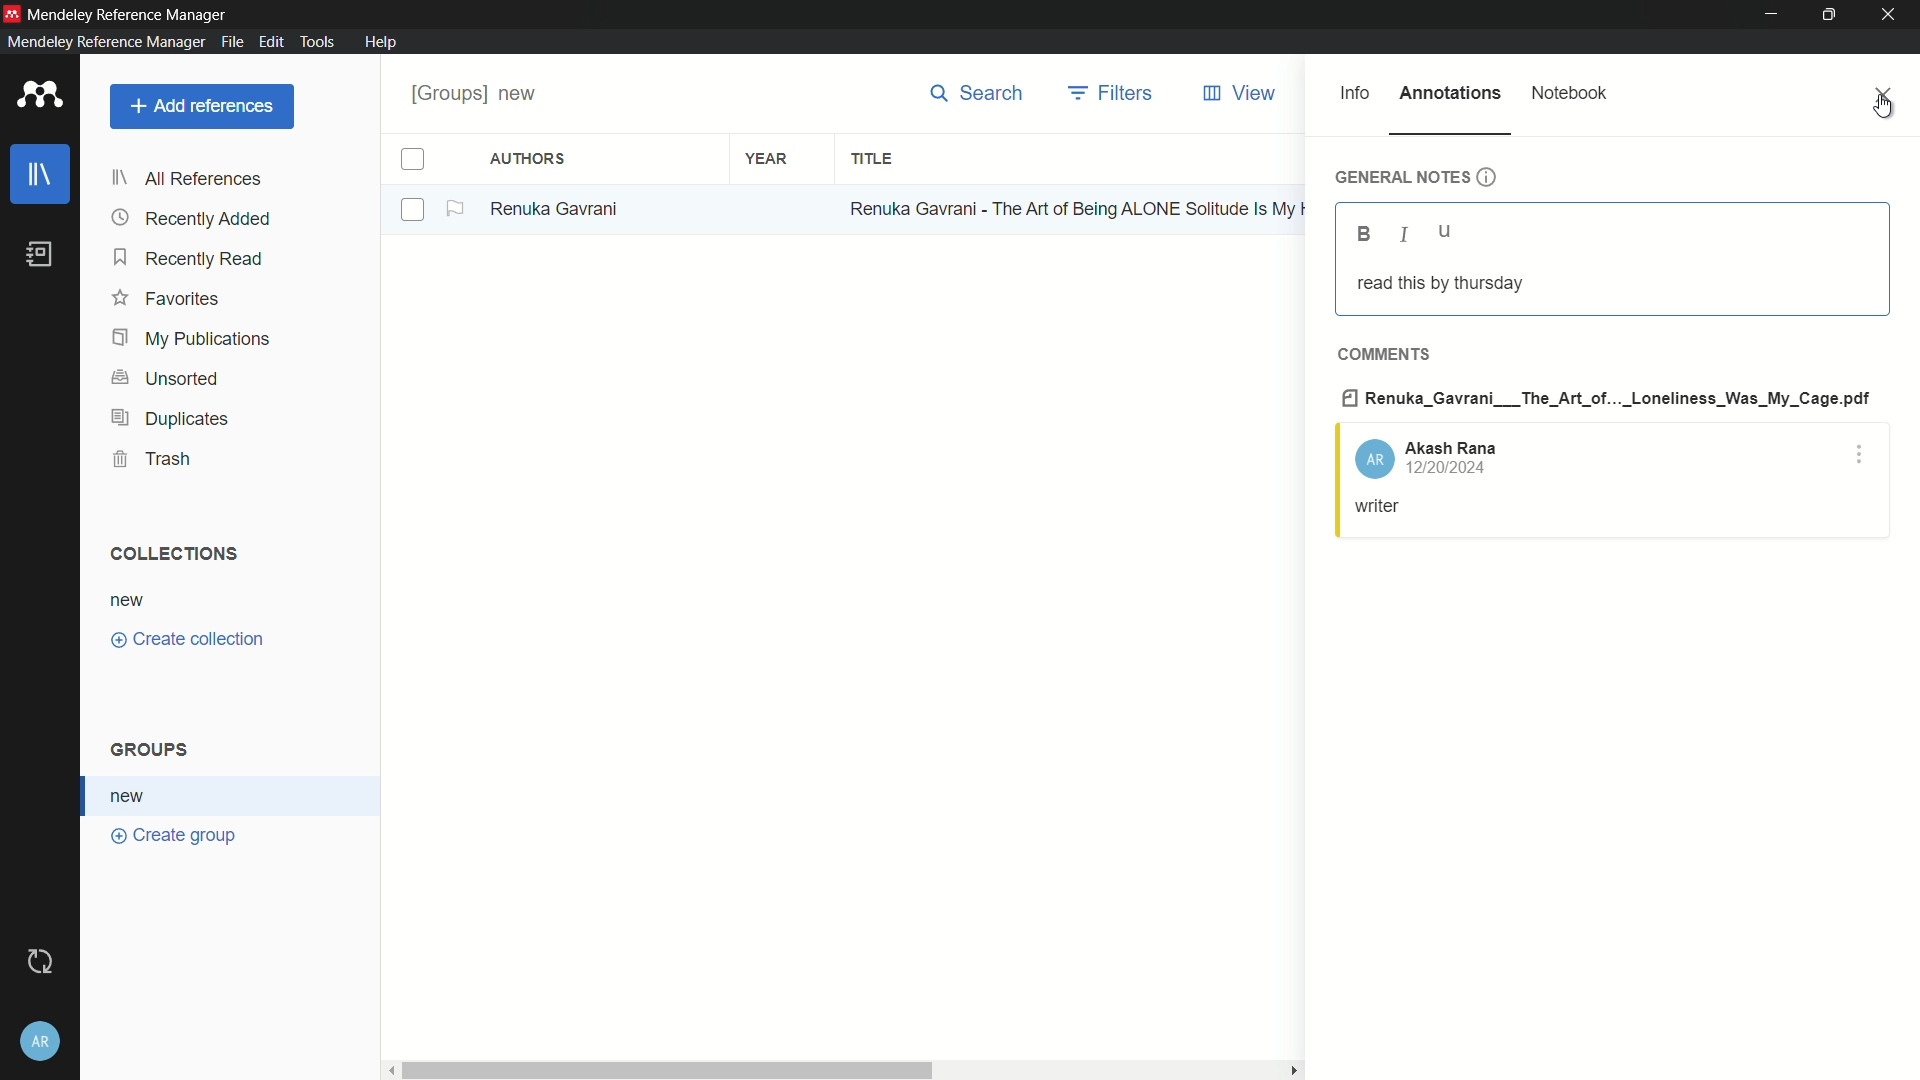 The height and width of the screenshot is (1080, 1920). I want to click on groups new, so click(481, 93).